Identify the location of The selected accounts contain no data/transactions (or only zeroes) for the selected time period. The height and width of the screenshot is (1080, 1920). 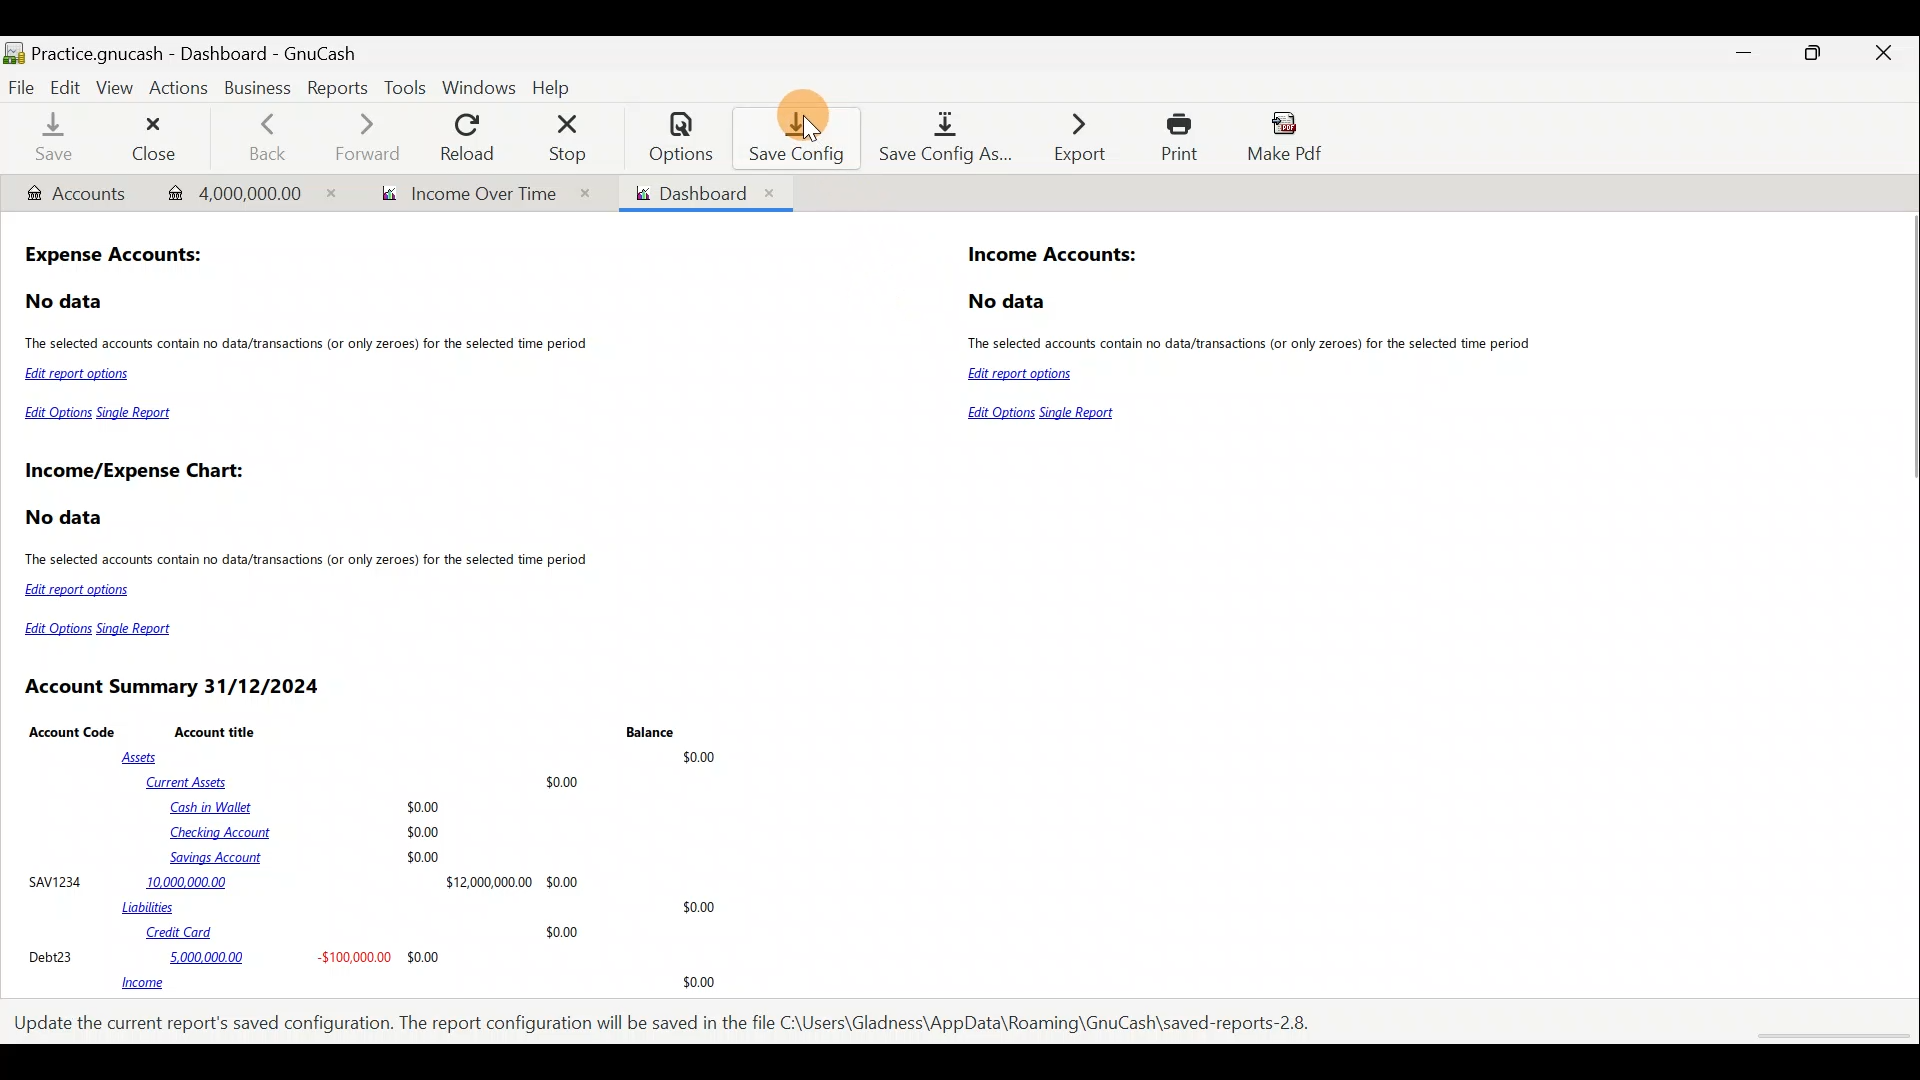
(1258, 346).